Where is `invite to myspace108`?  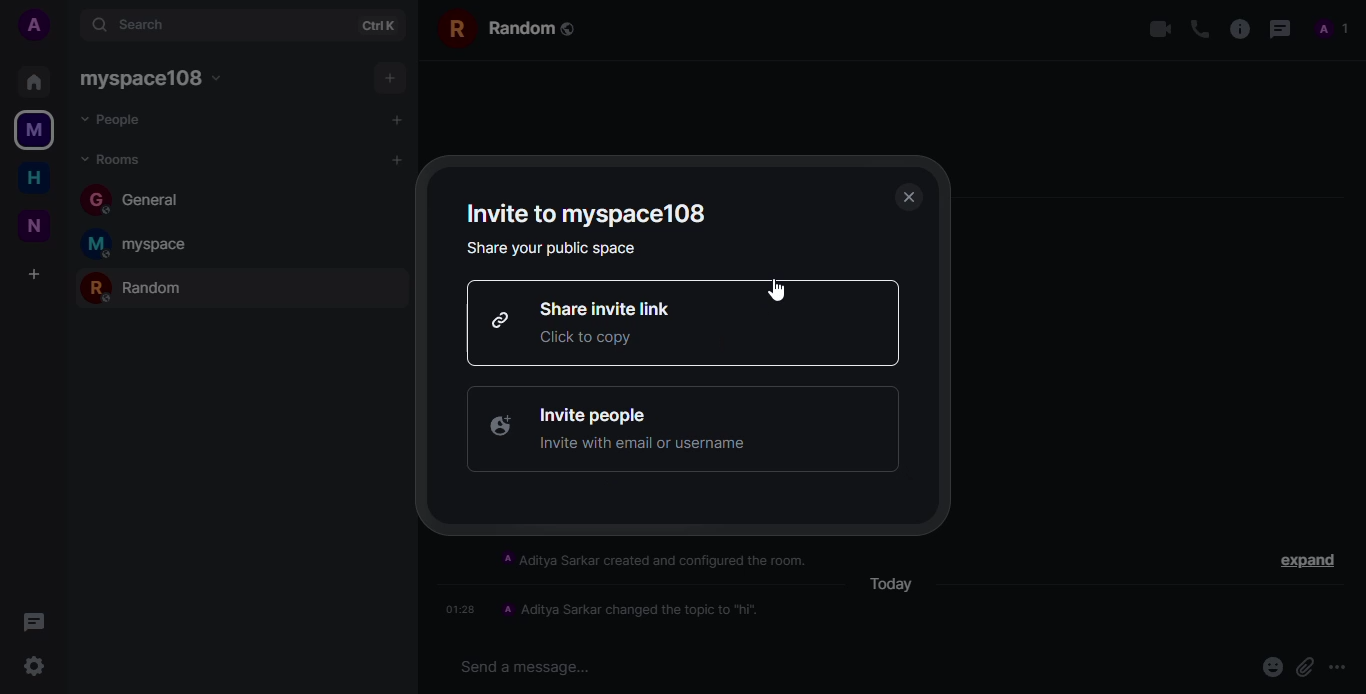
invite to myspace108 is located at coordinates (589, 210).